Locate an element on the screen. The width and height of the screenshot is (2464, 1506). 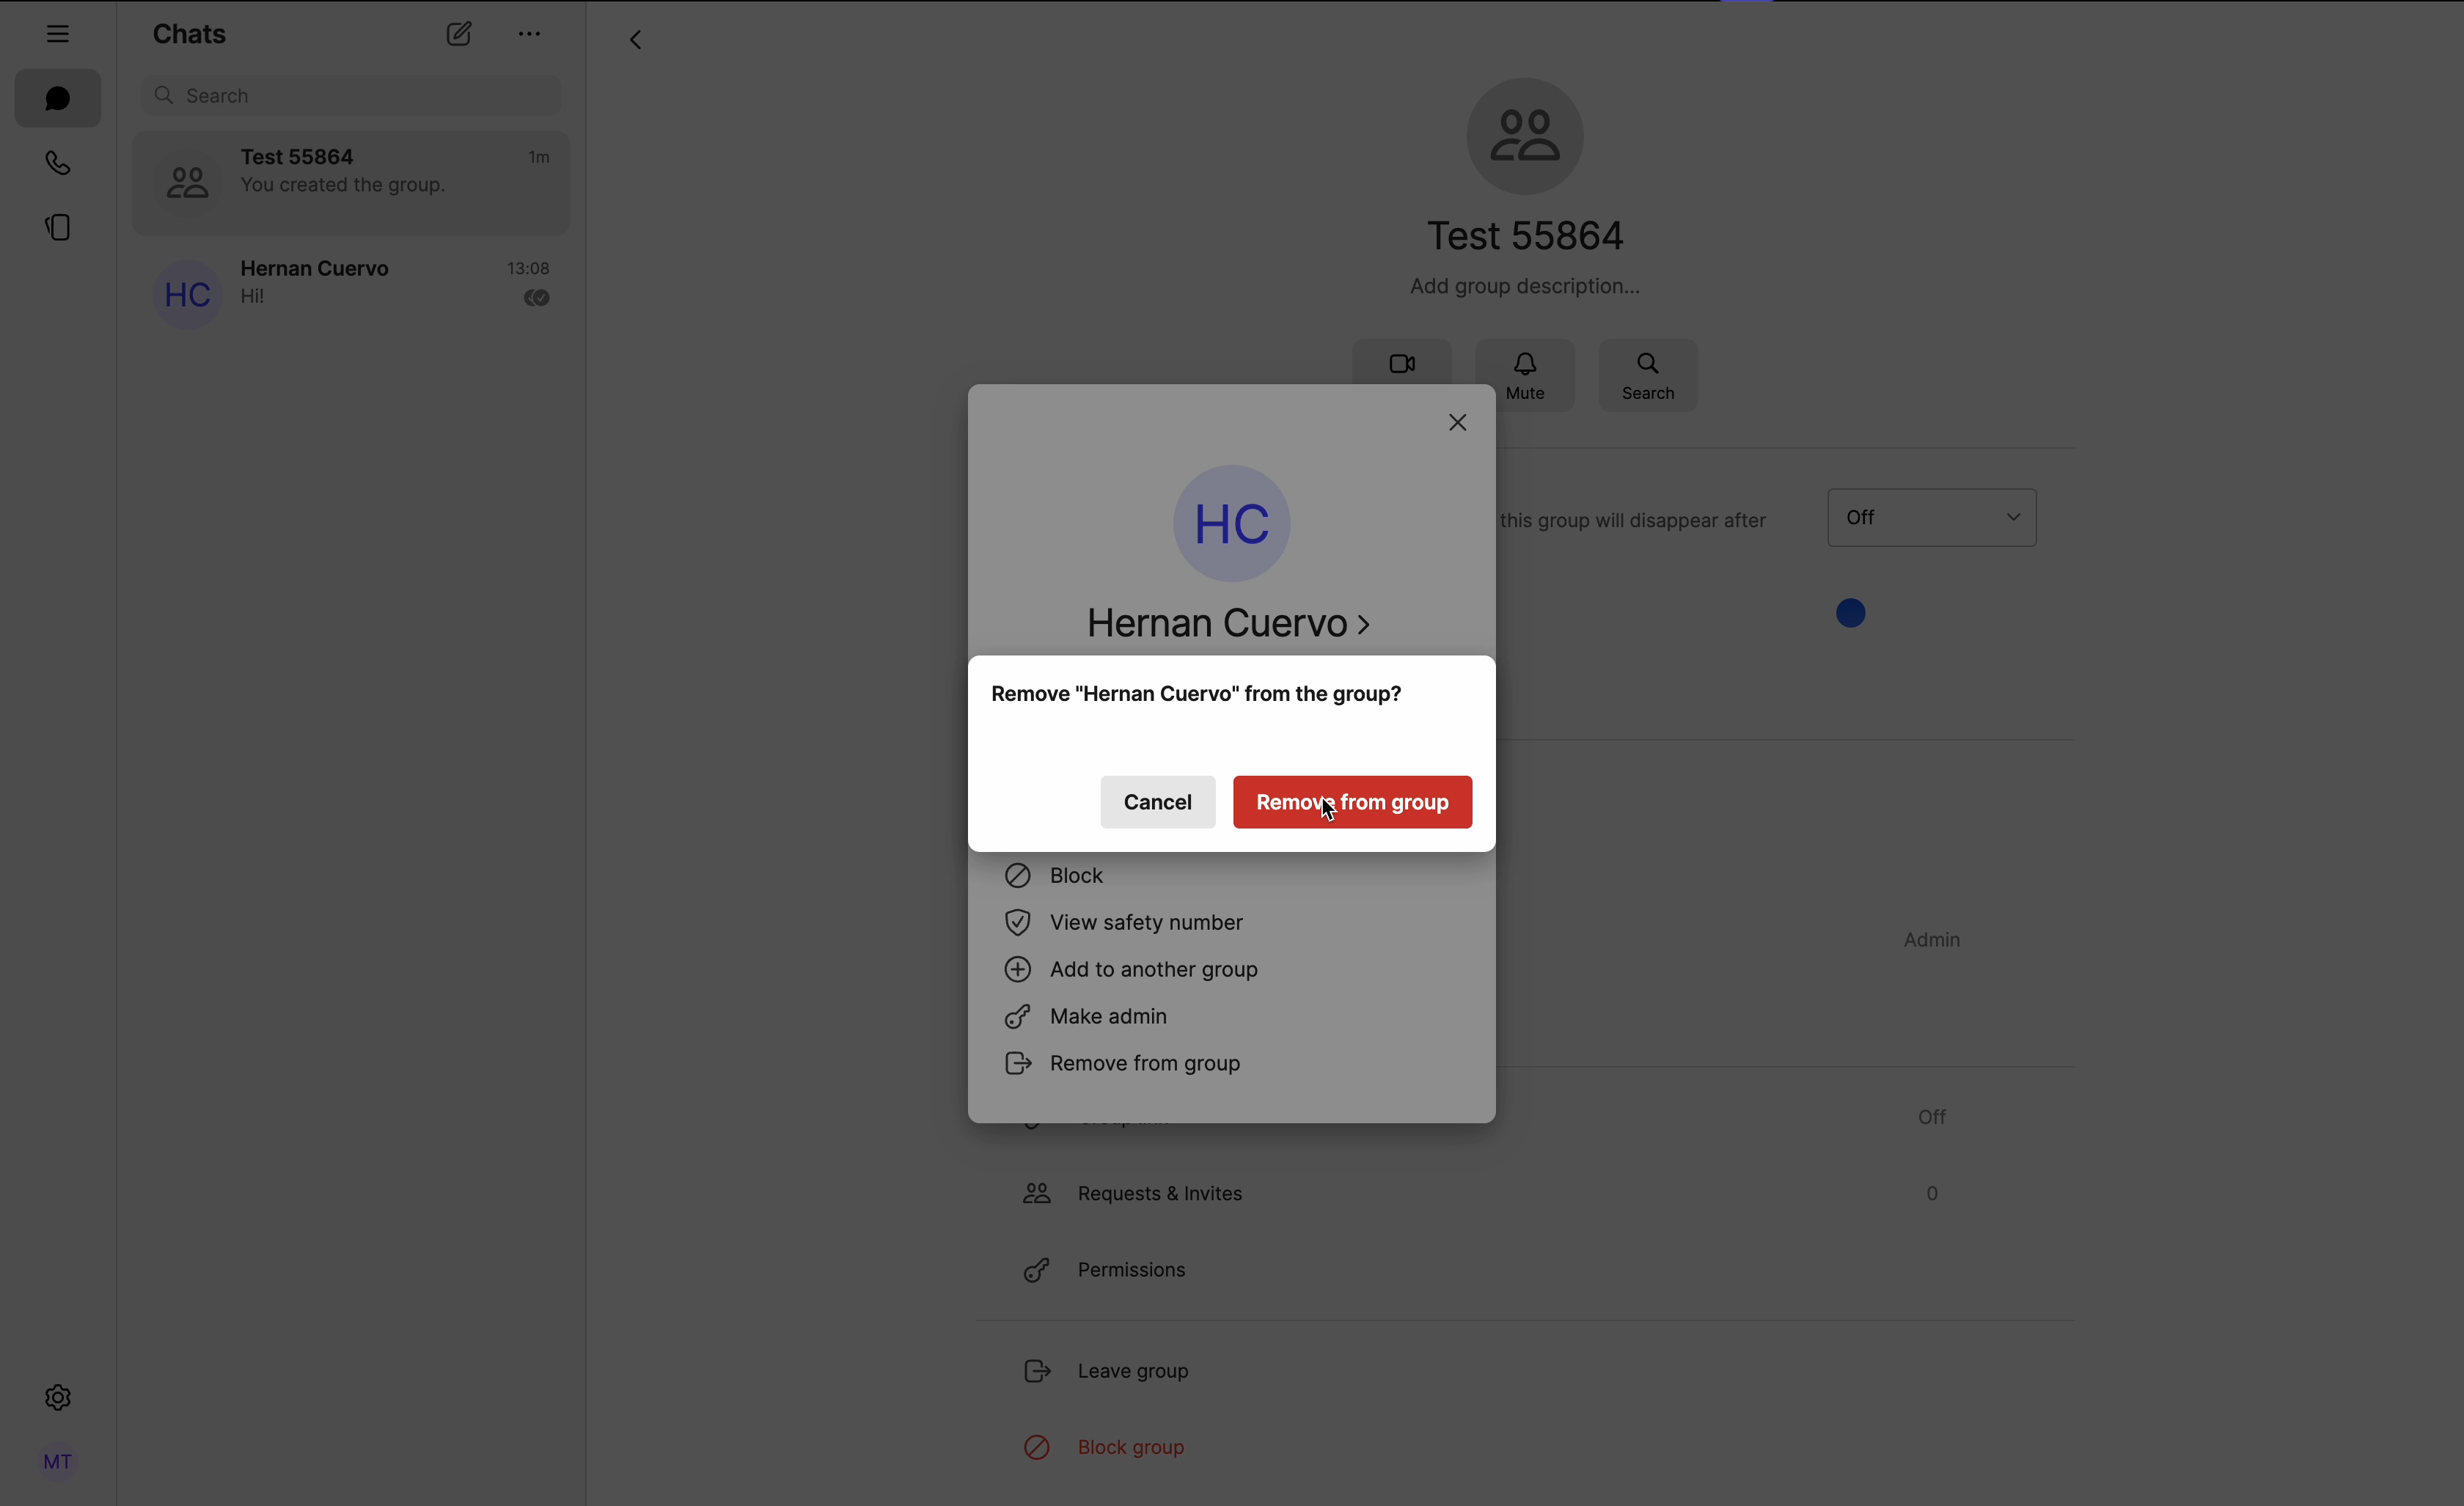
mute is located at coordinates (1537, 371).